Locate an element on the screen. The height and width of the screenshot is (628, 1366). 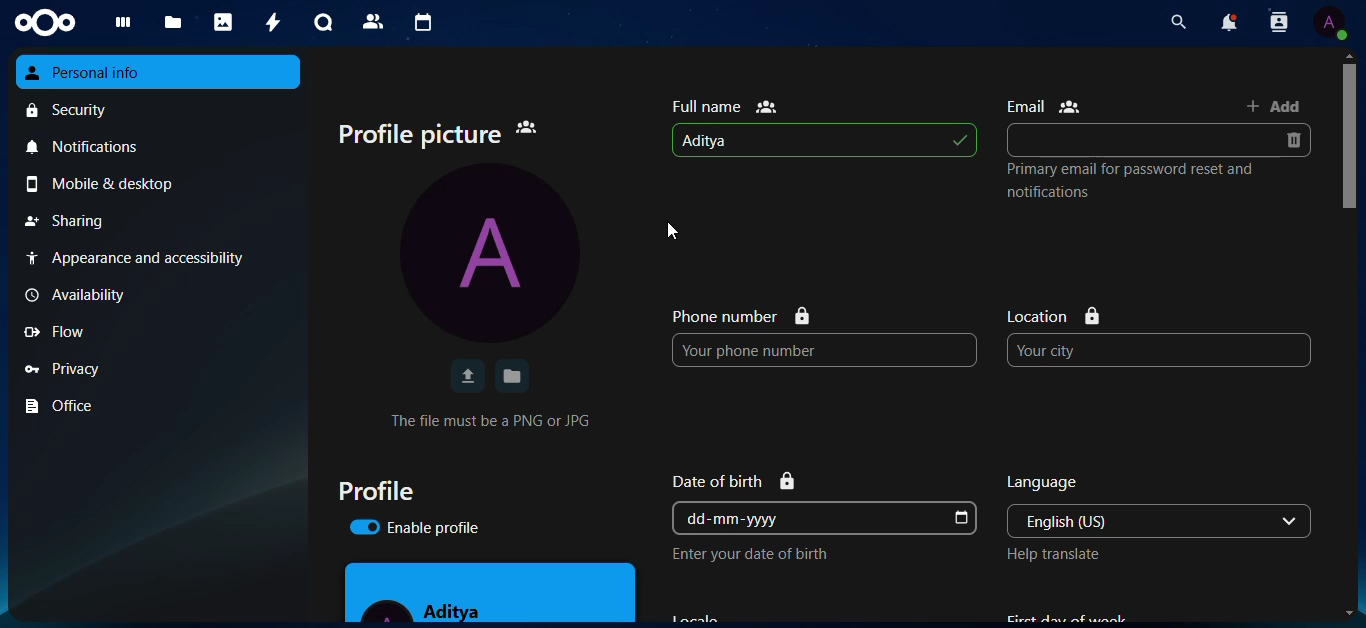
enable profile is located at coordinates (414, 527).